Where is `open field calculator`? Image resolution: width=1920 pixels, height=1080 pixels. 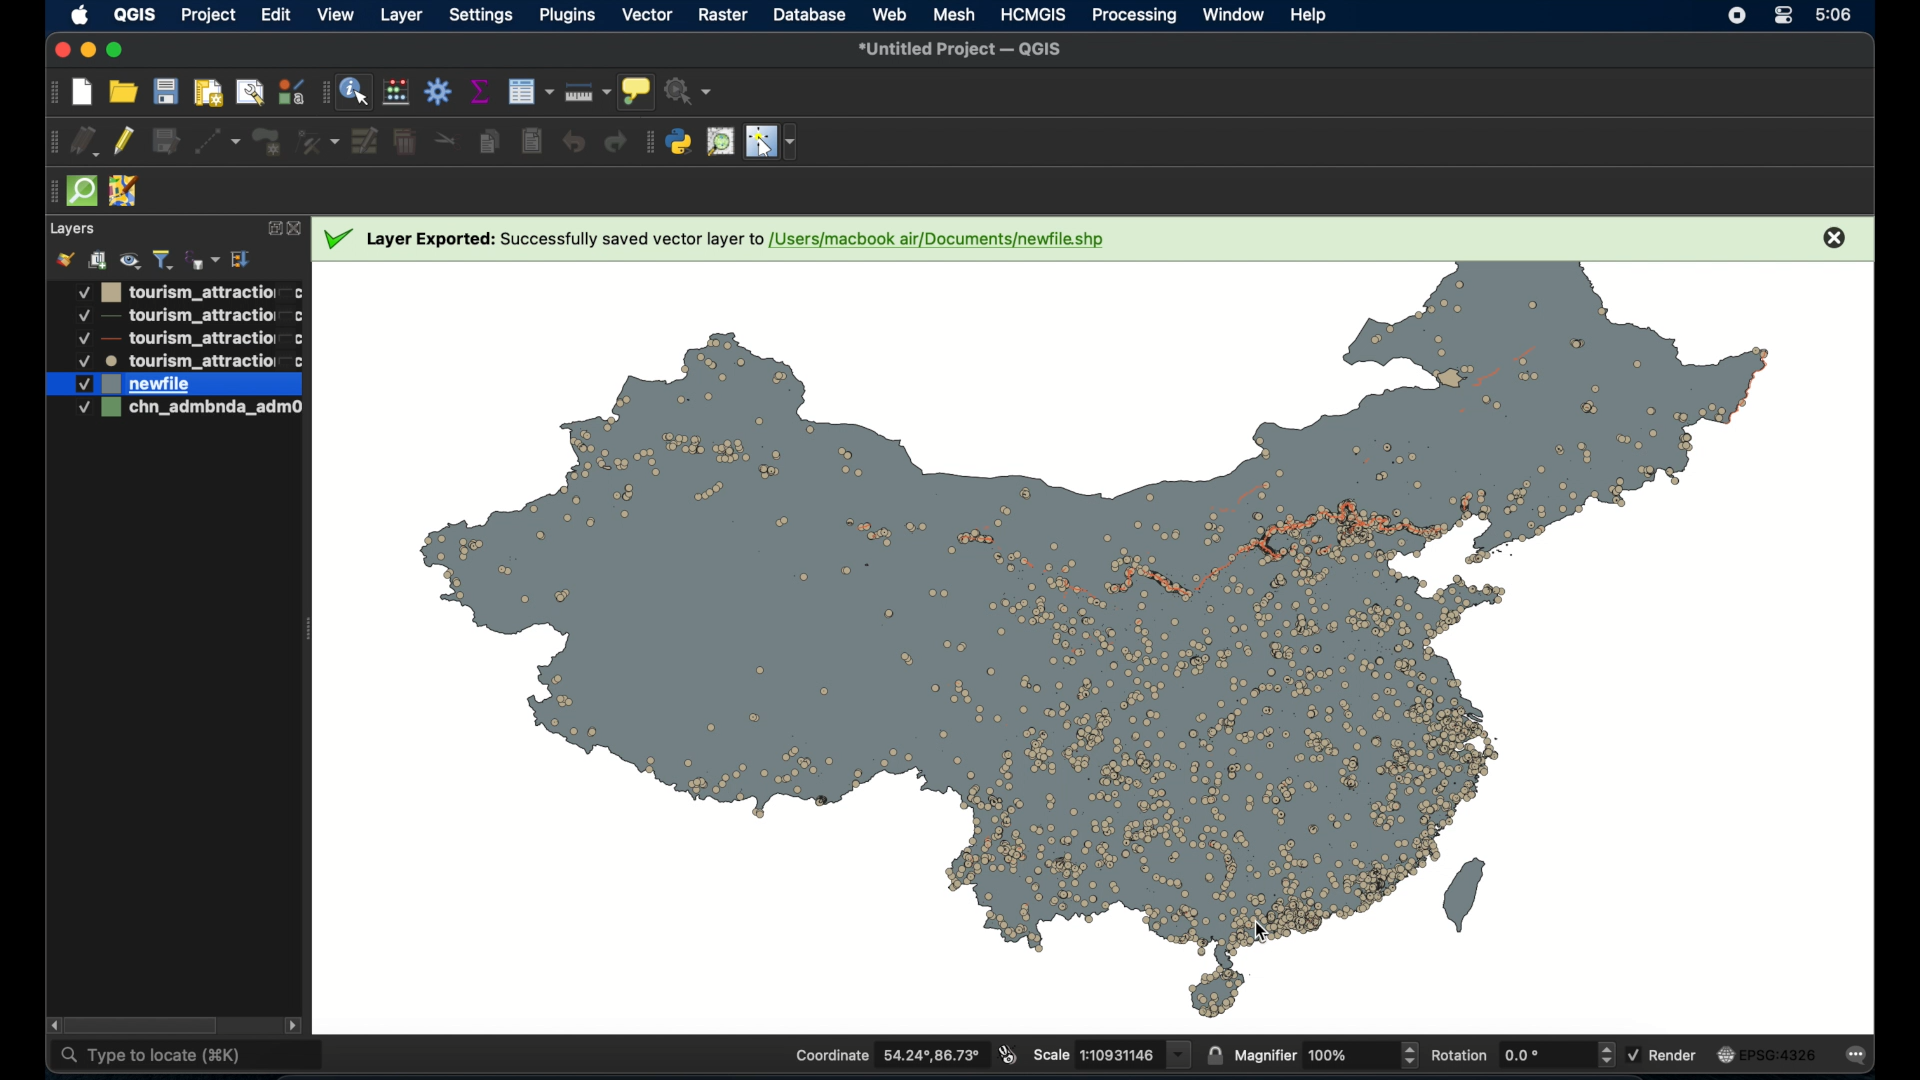 open field calculator is located at coordinates (396, 91).